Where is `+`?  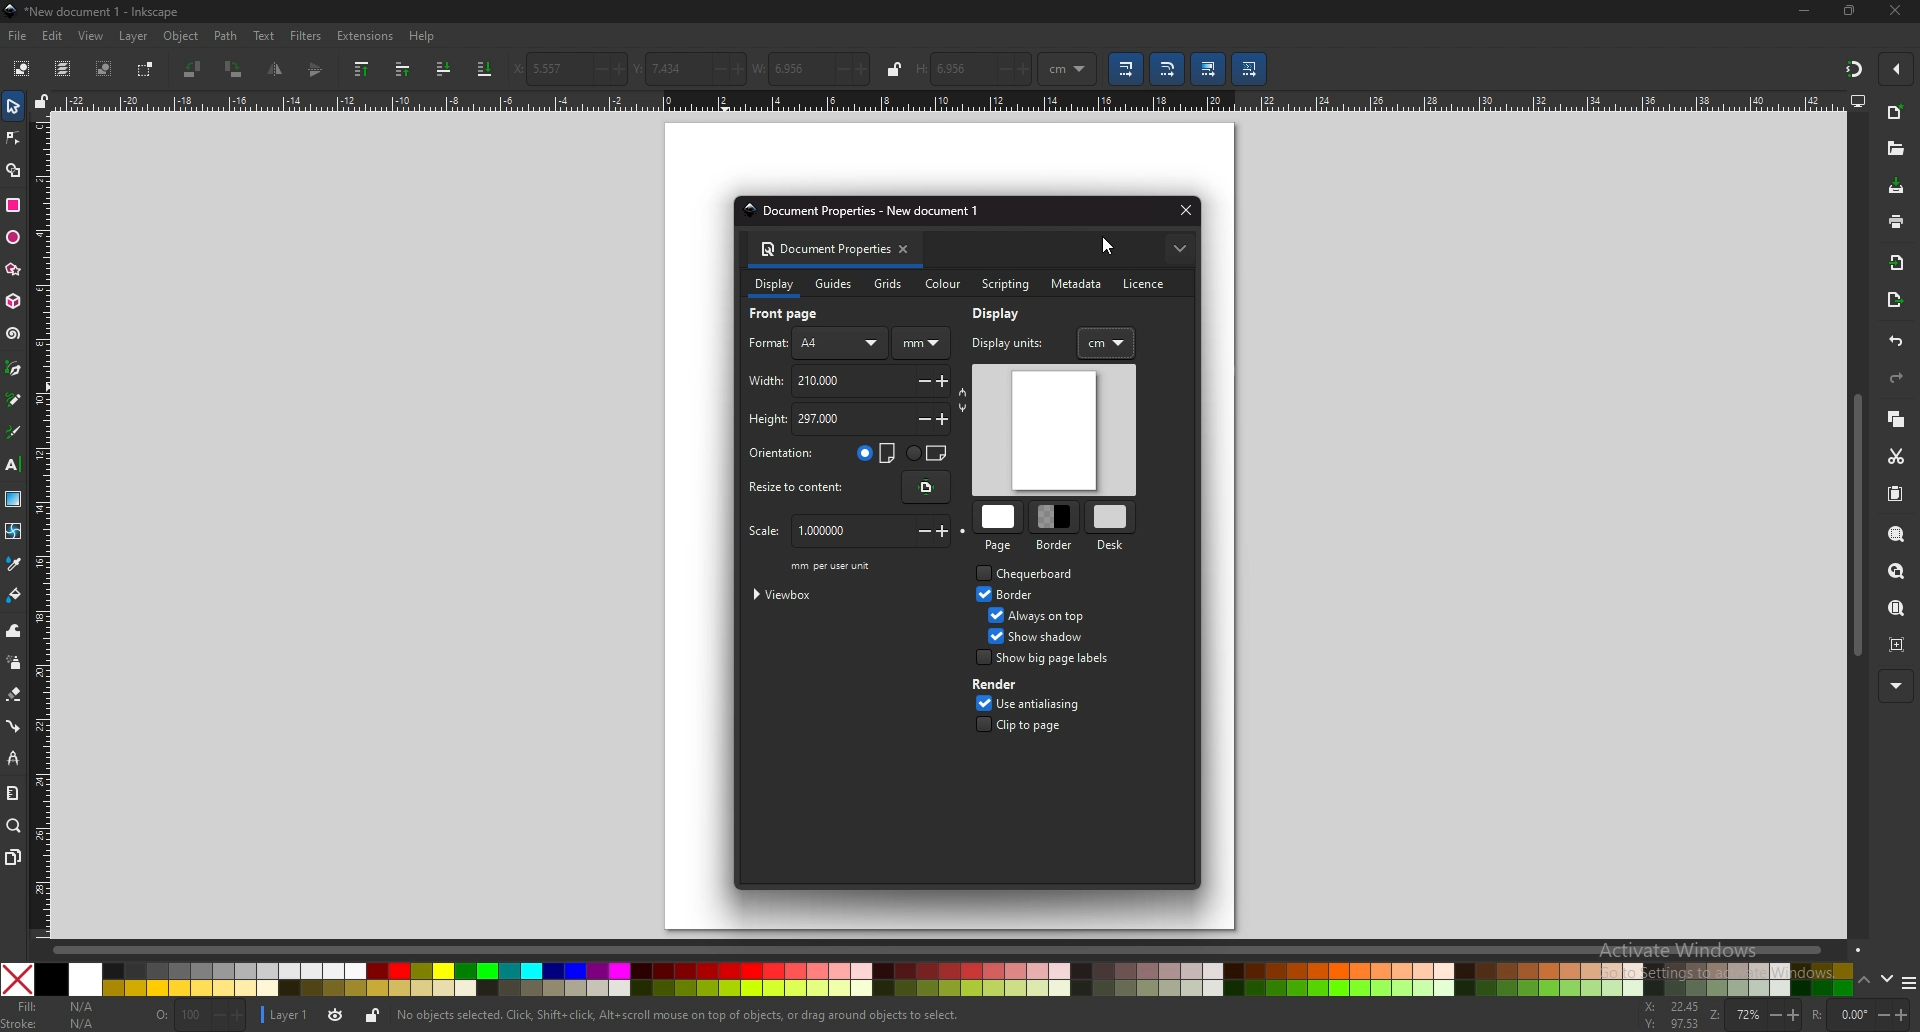
+ is located at coordinates (946, 419).